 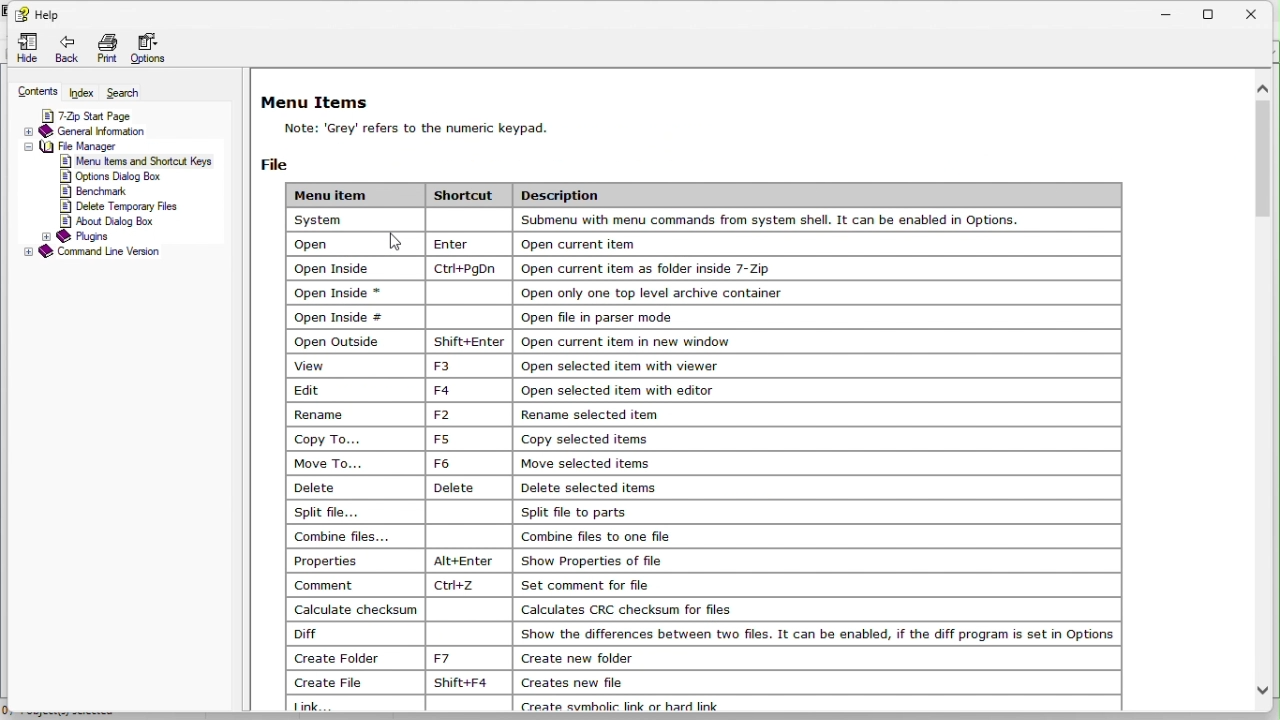 I want to click on | combine files... | | combine files to one file, so click(x=500, y=535).